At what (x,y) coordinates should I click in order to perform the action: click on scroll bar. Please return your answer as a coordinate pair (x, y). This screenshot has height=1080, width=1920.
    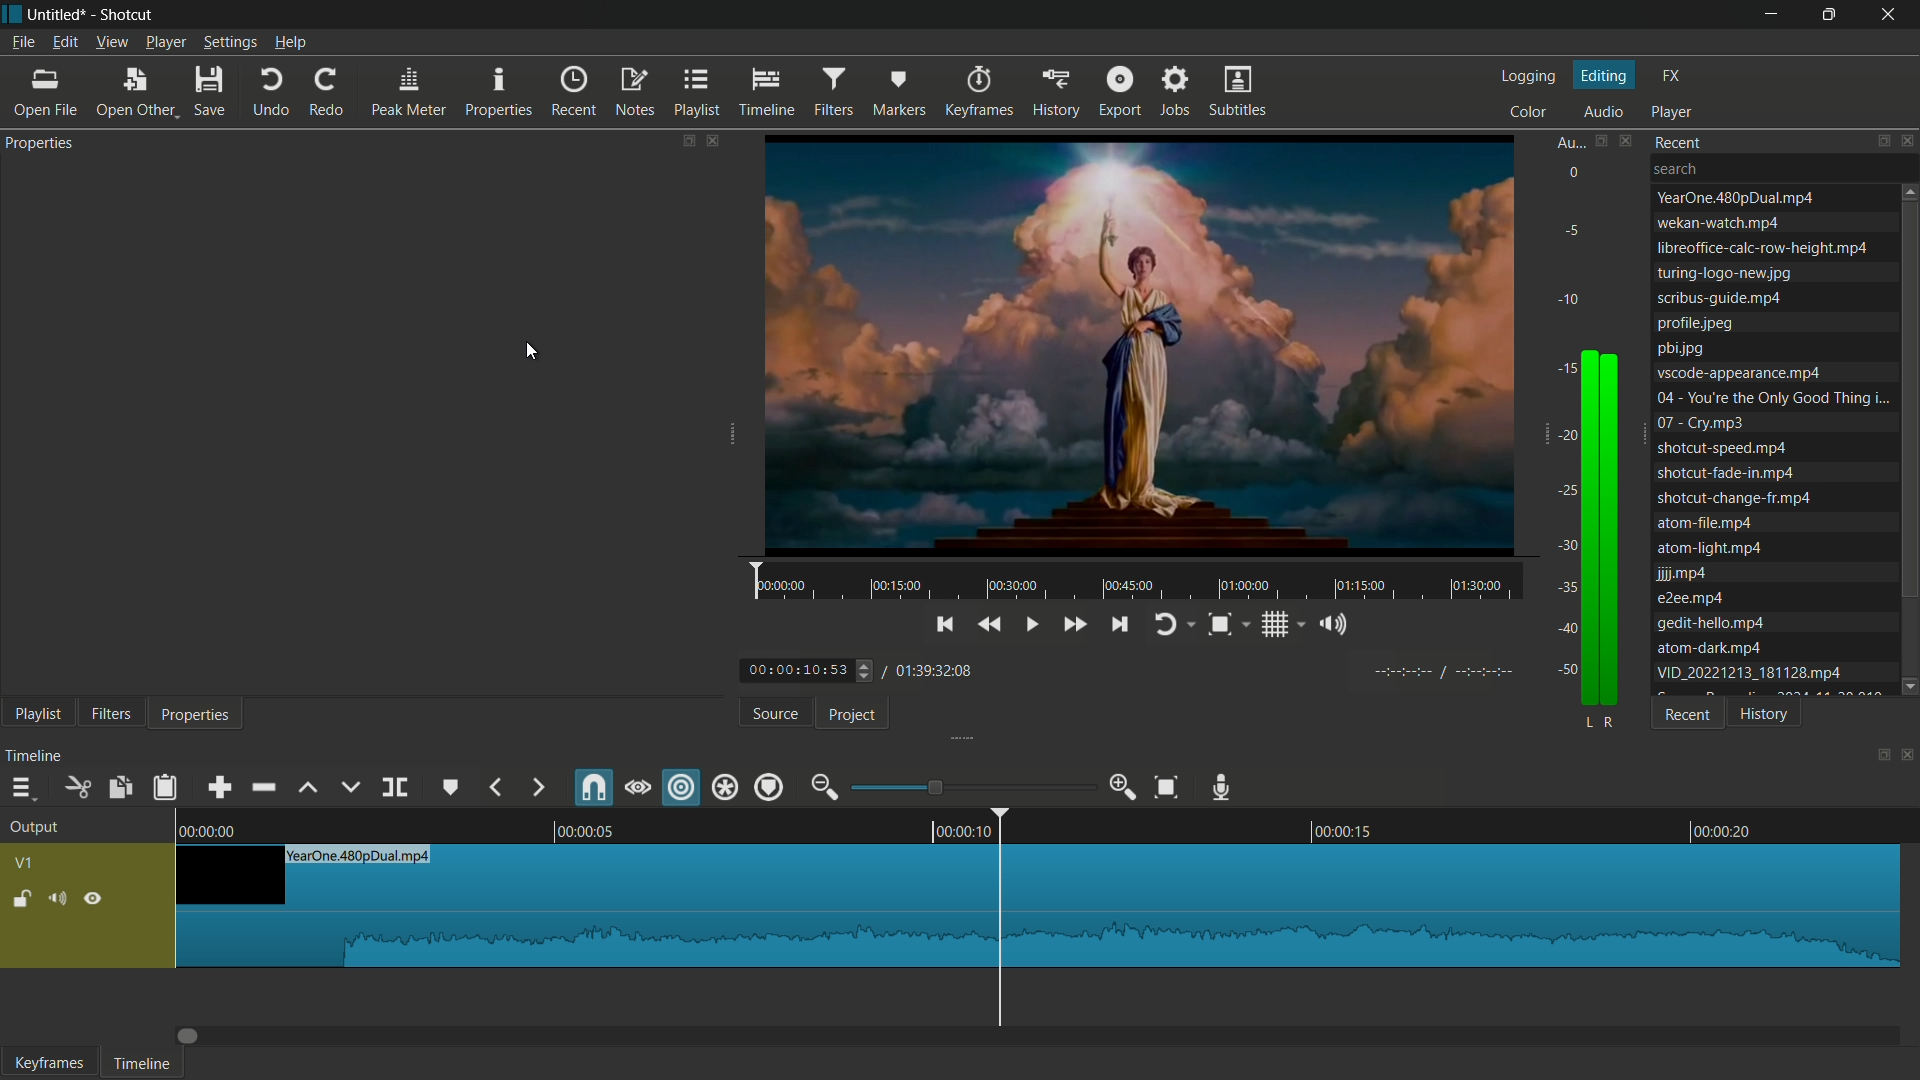
    Looking at the image, I should click on (1908, 400).